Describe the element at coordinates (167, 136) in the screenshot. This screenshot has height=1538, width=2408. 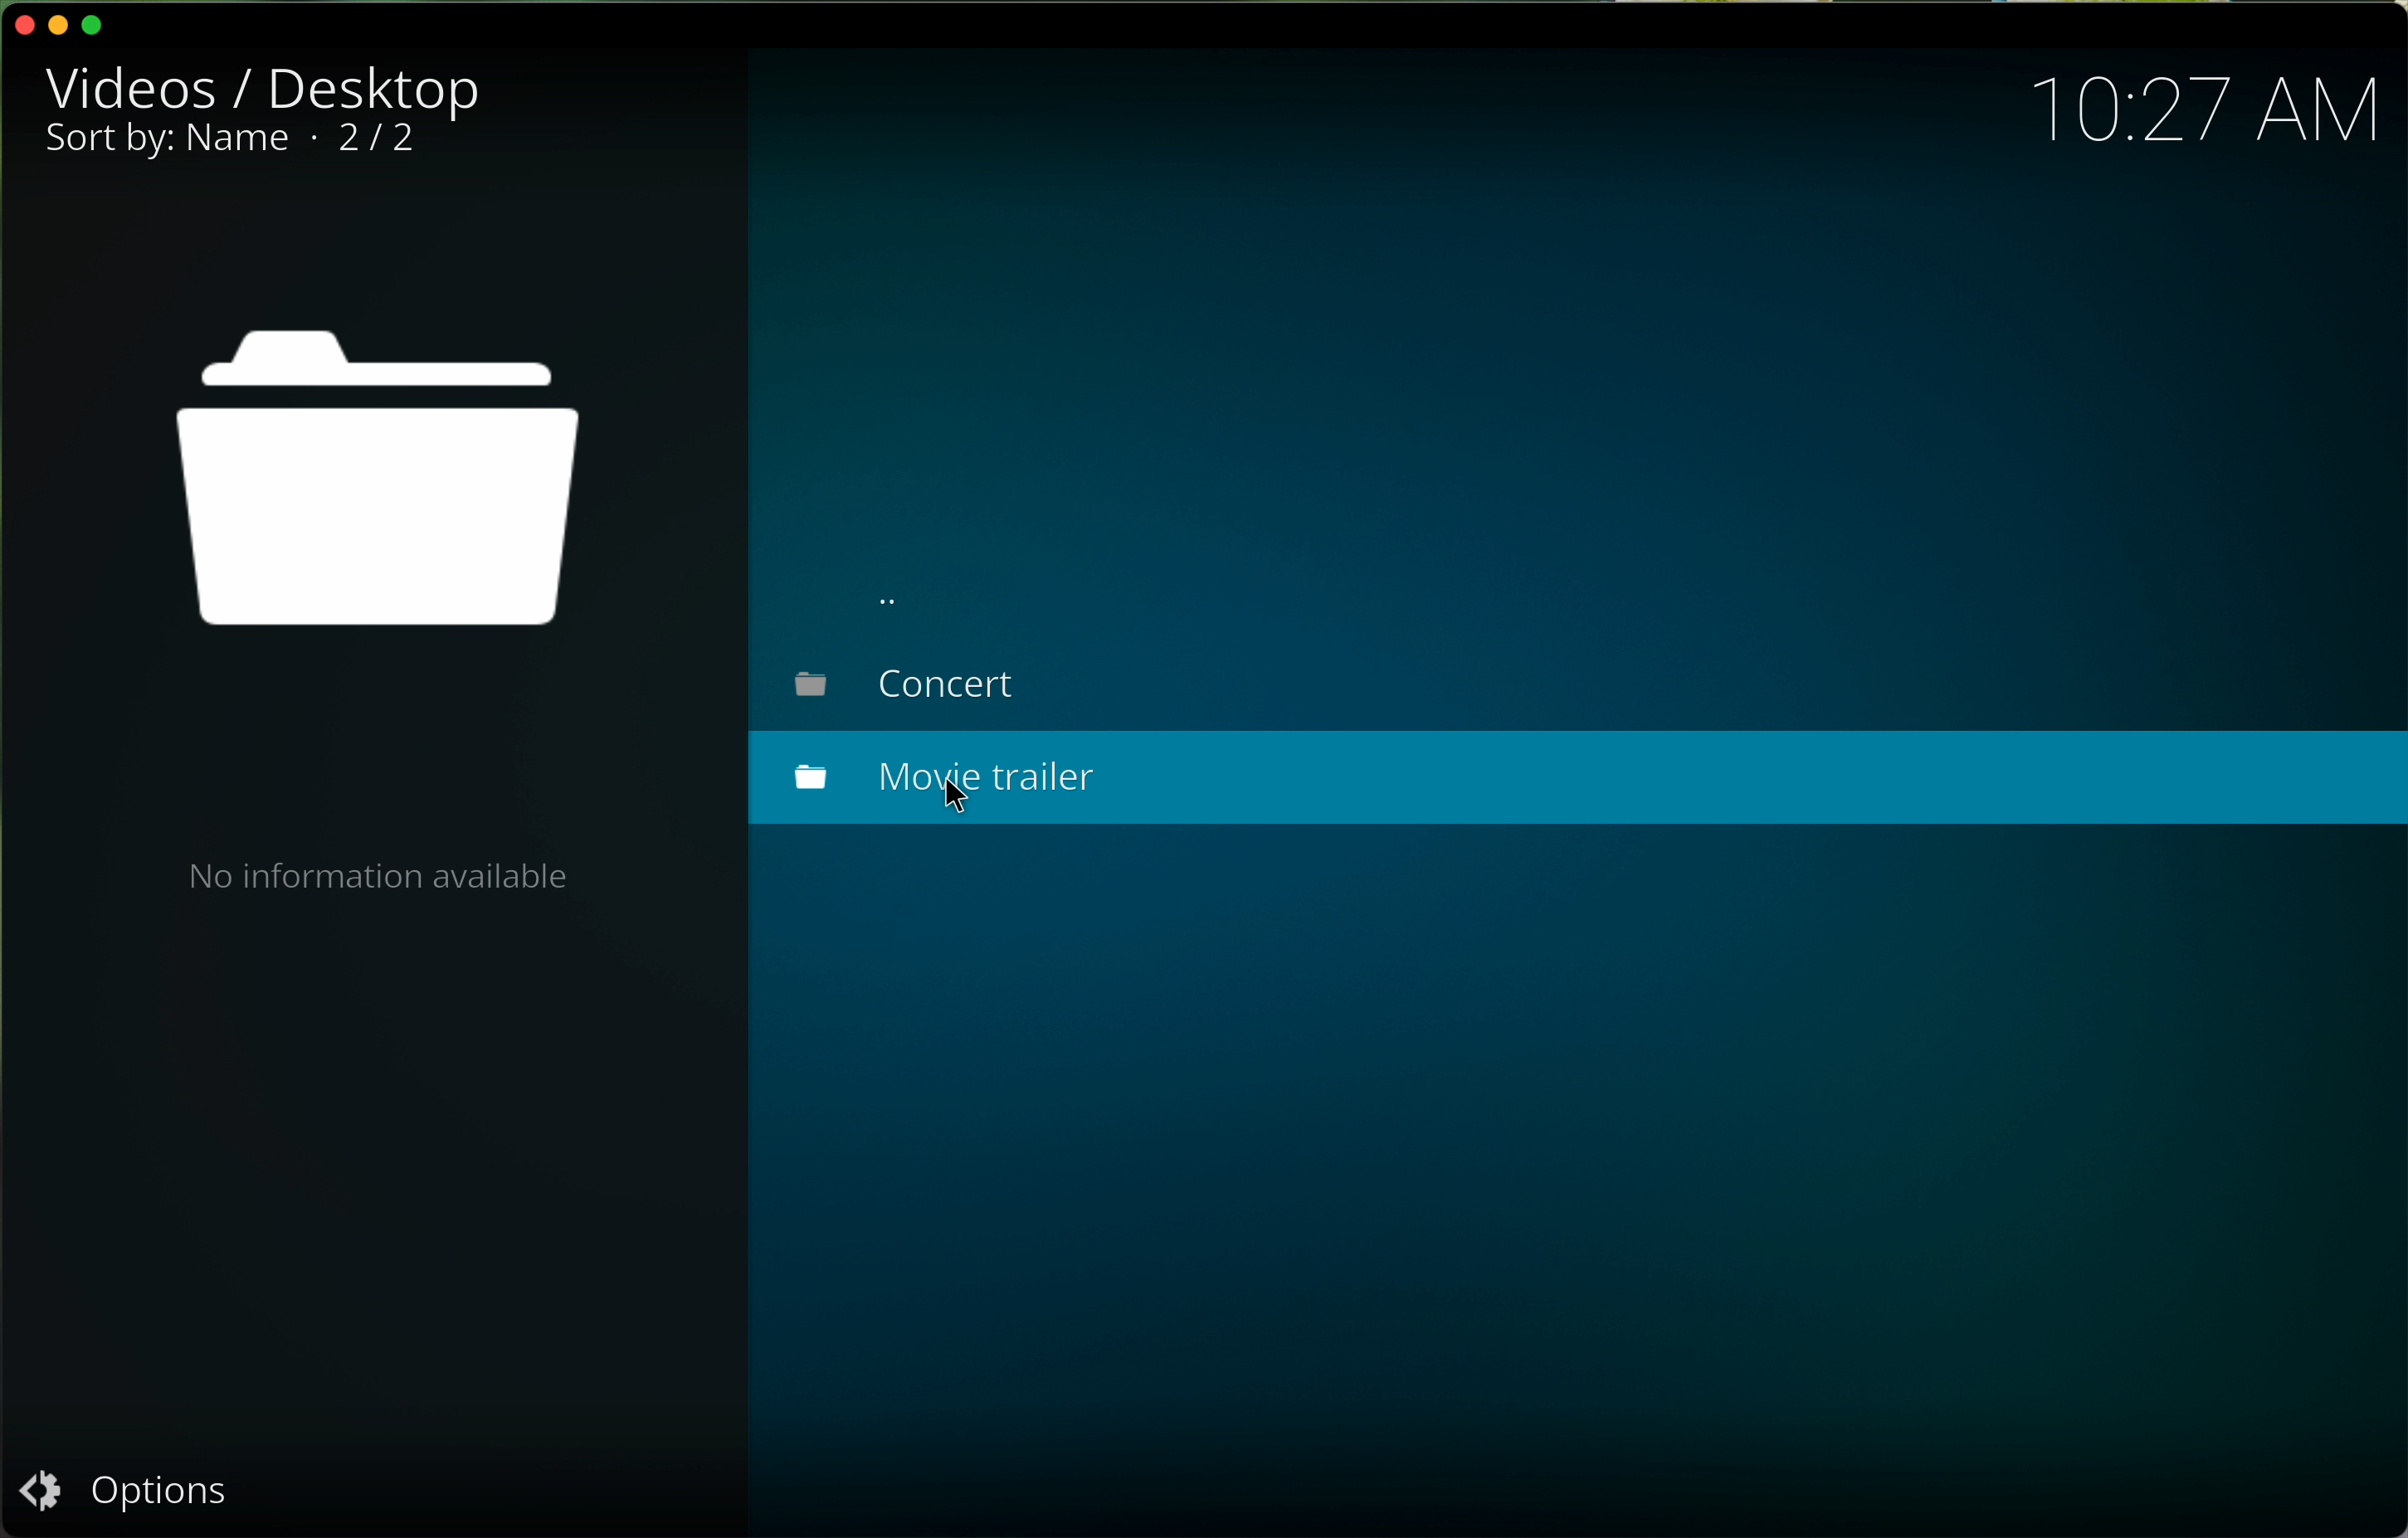
I see `sort by` at that location.